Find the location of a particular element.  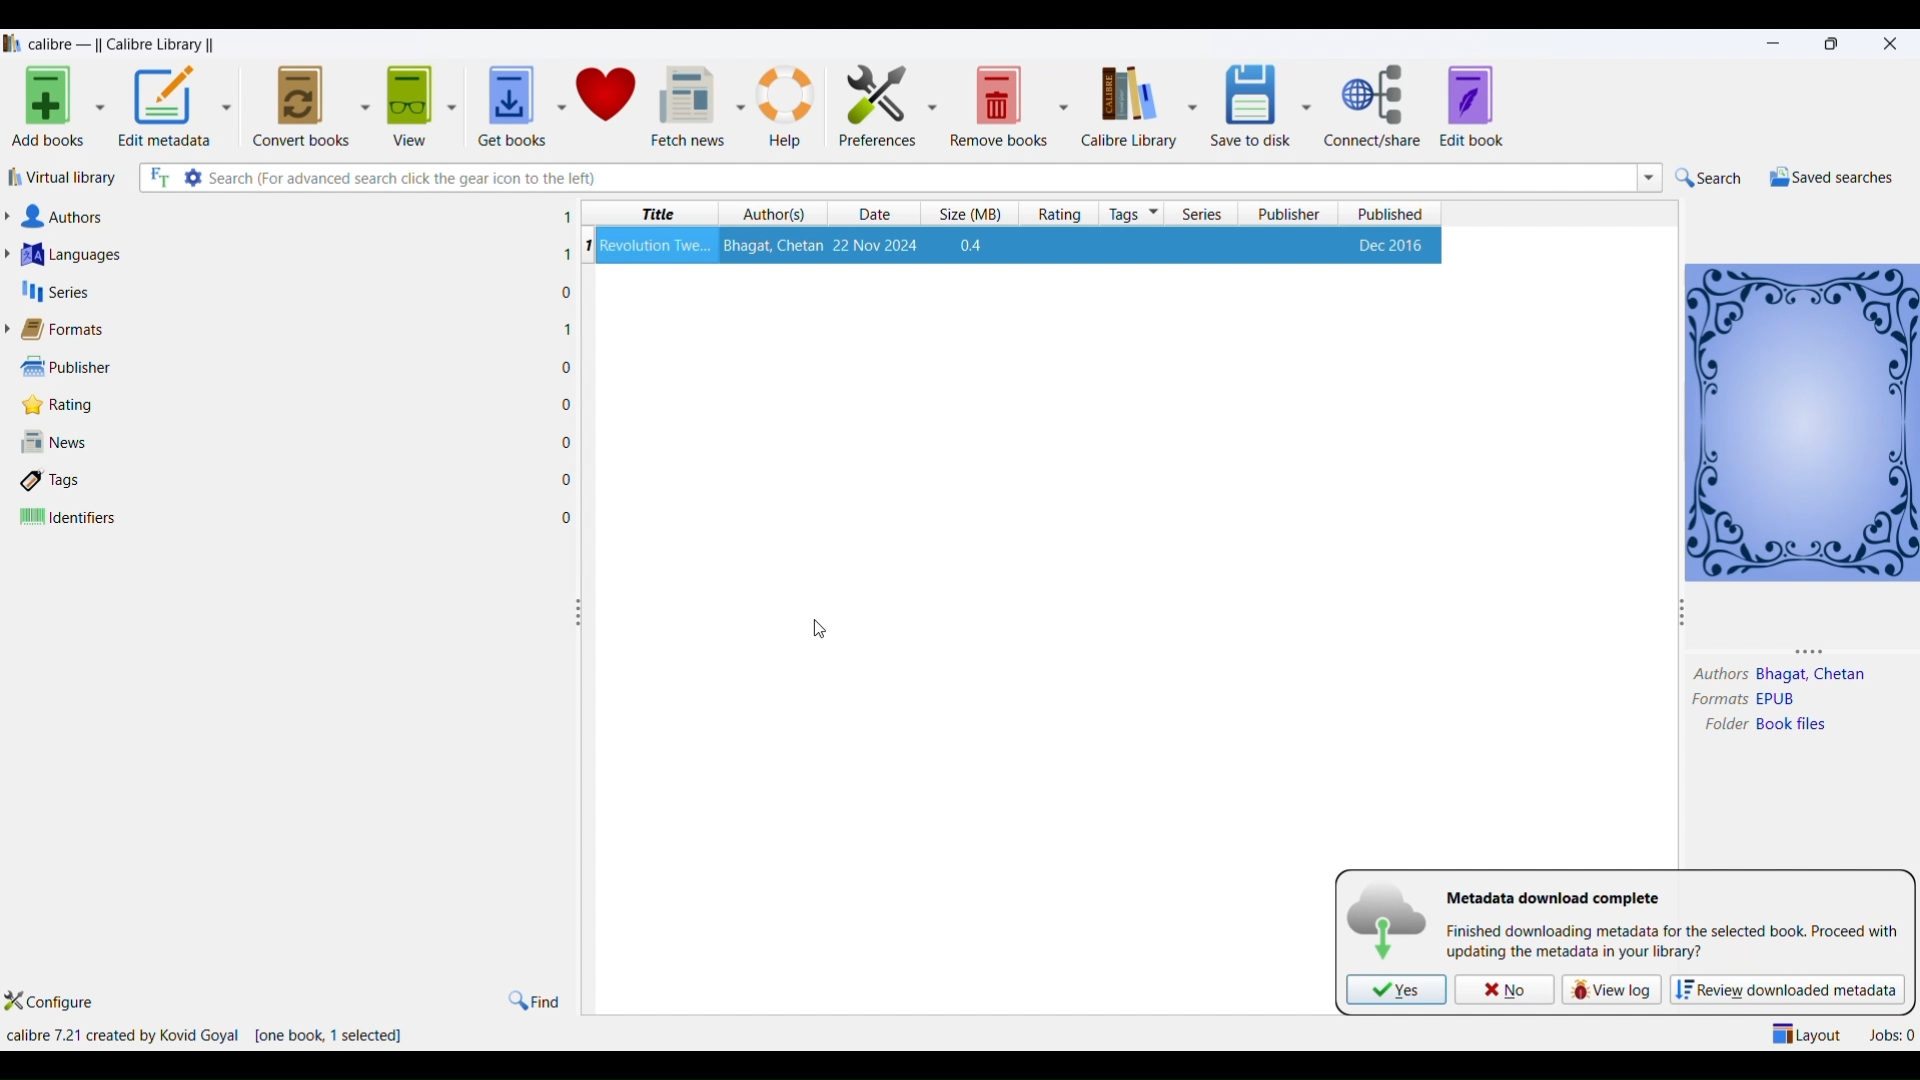

1 is located at coordinates (566, 255).